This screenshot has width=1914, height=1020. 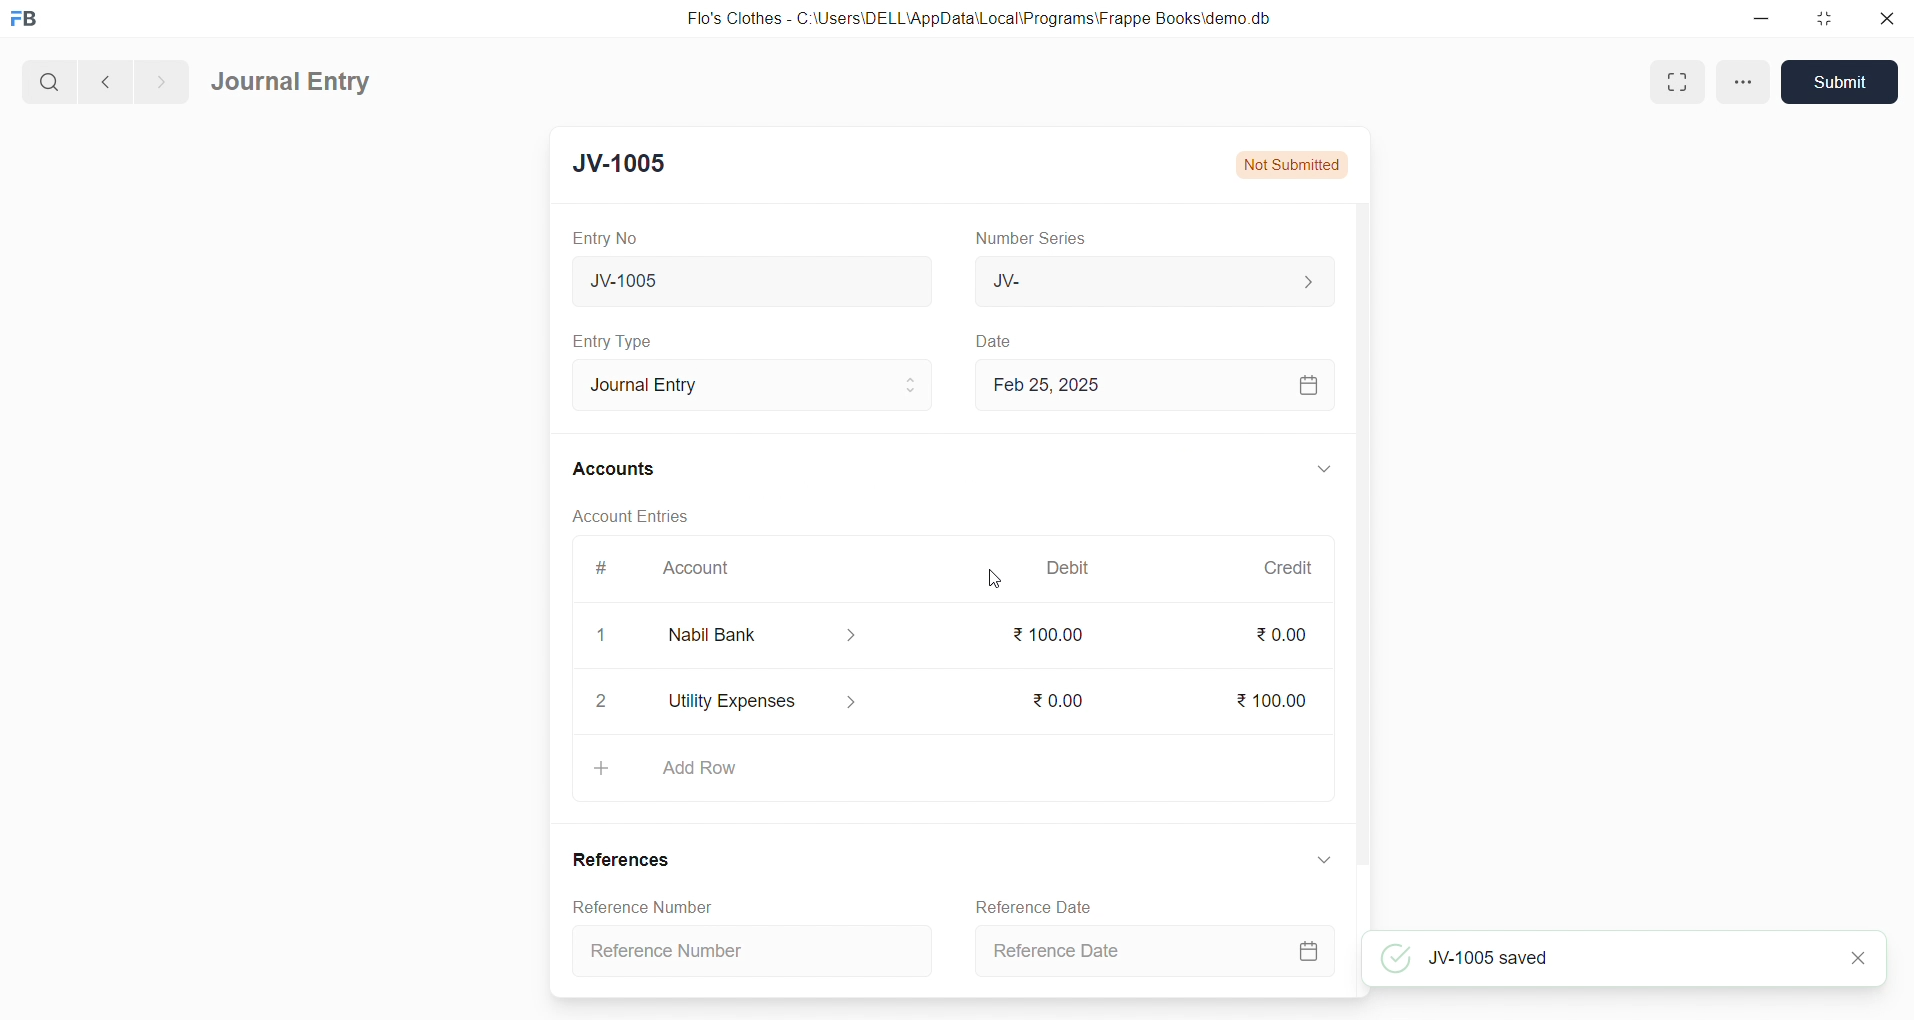 What do you see at coordinates (1152, 383) in the screenshot?
I see `Feb 25, 2025` at bounding box center [1152, 383].